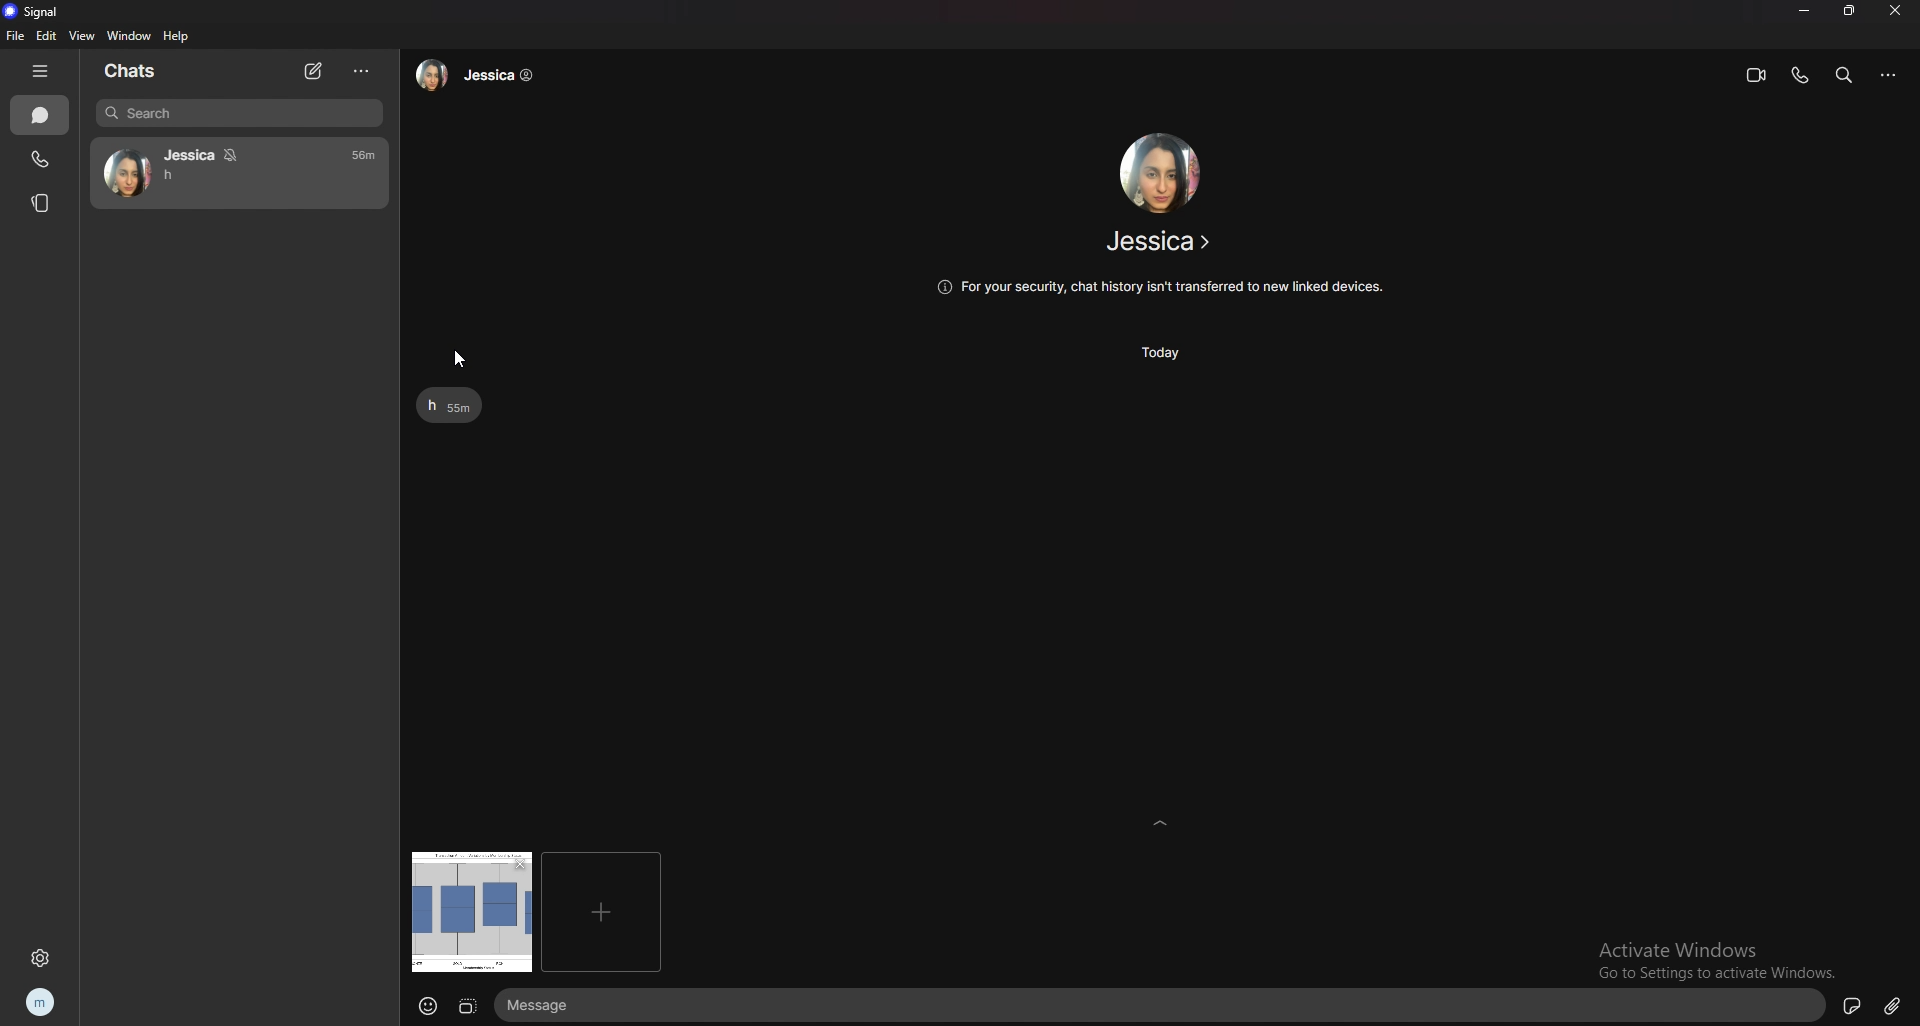 This screenshot has width=1920, height=1026. What do you see at coordinates (314, 72) in the screenshot?
I see `new chat` at bounding box center [314, 72].